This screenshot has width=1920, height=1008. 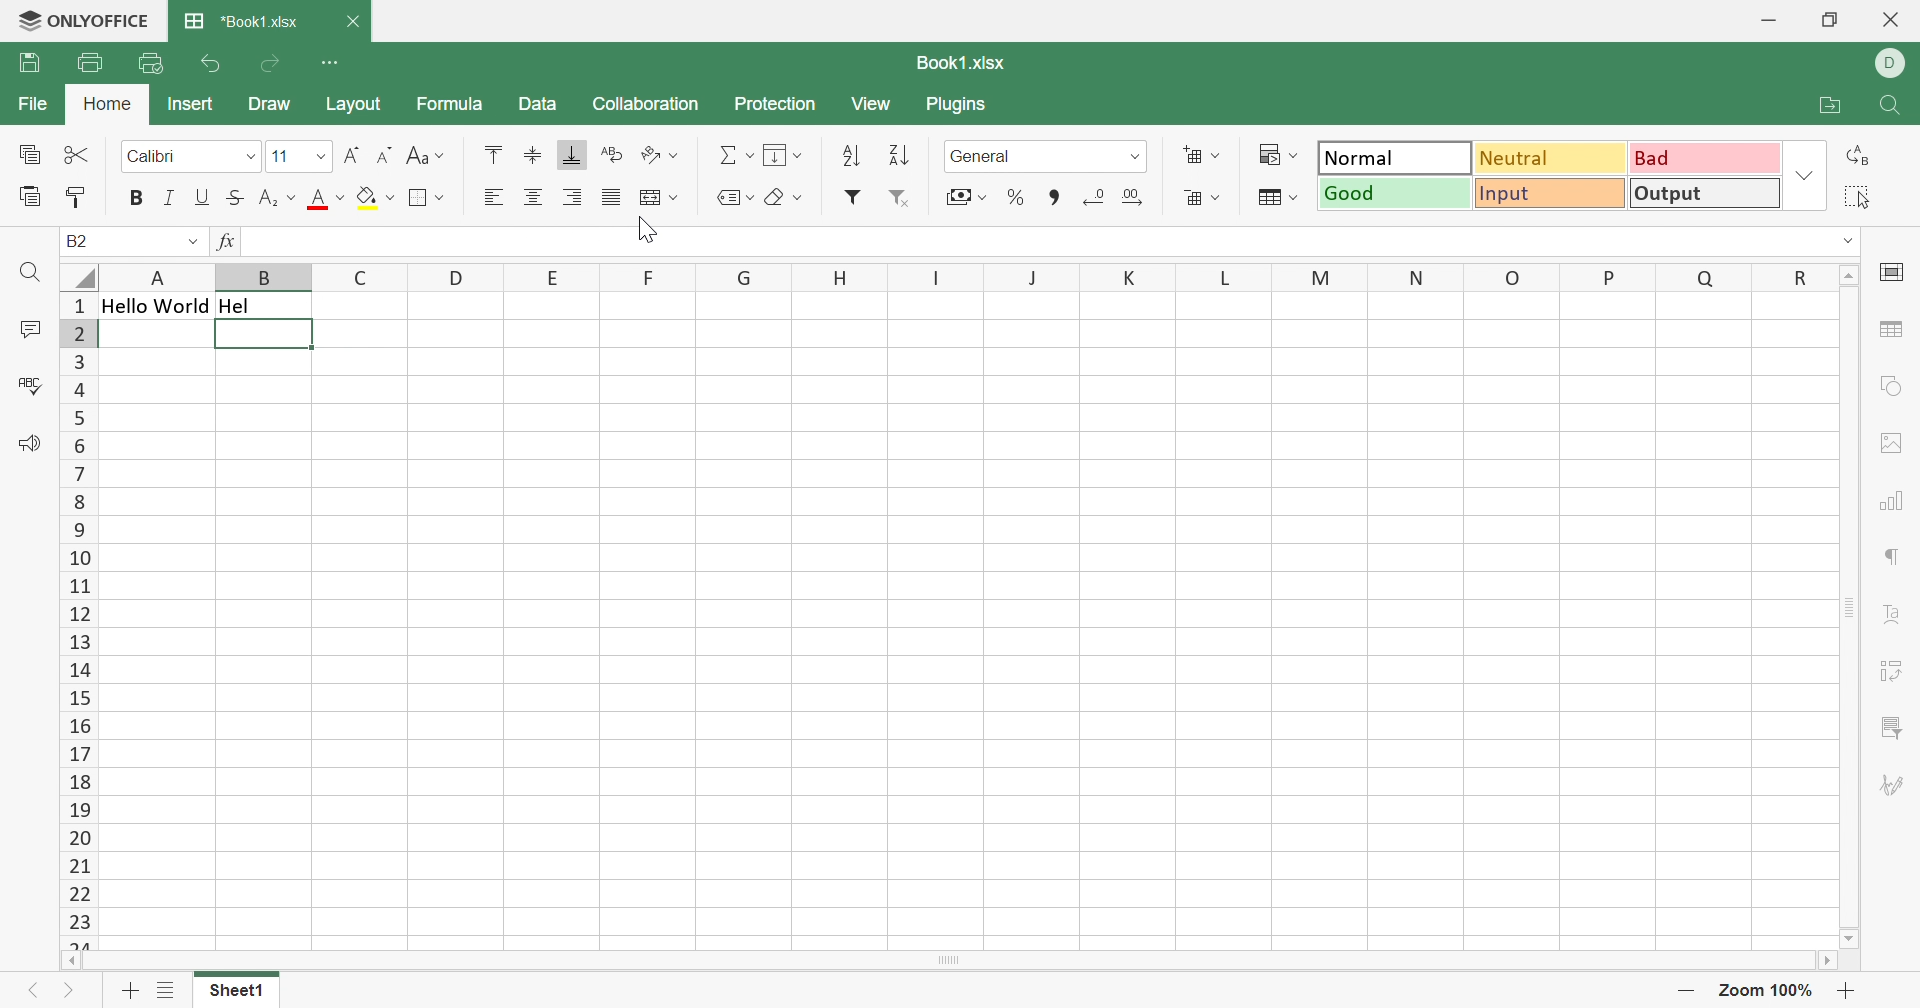 I want to click on Data, so click(x=537, y=104).